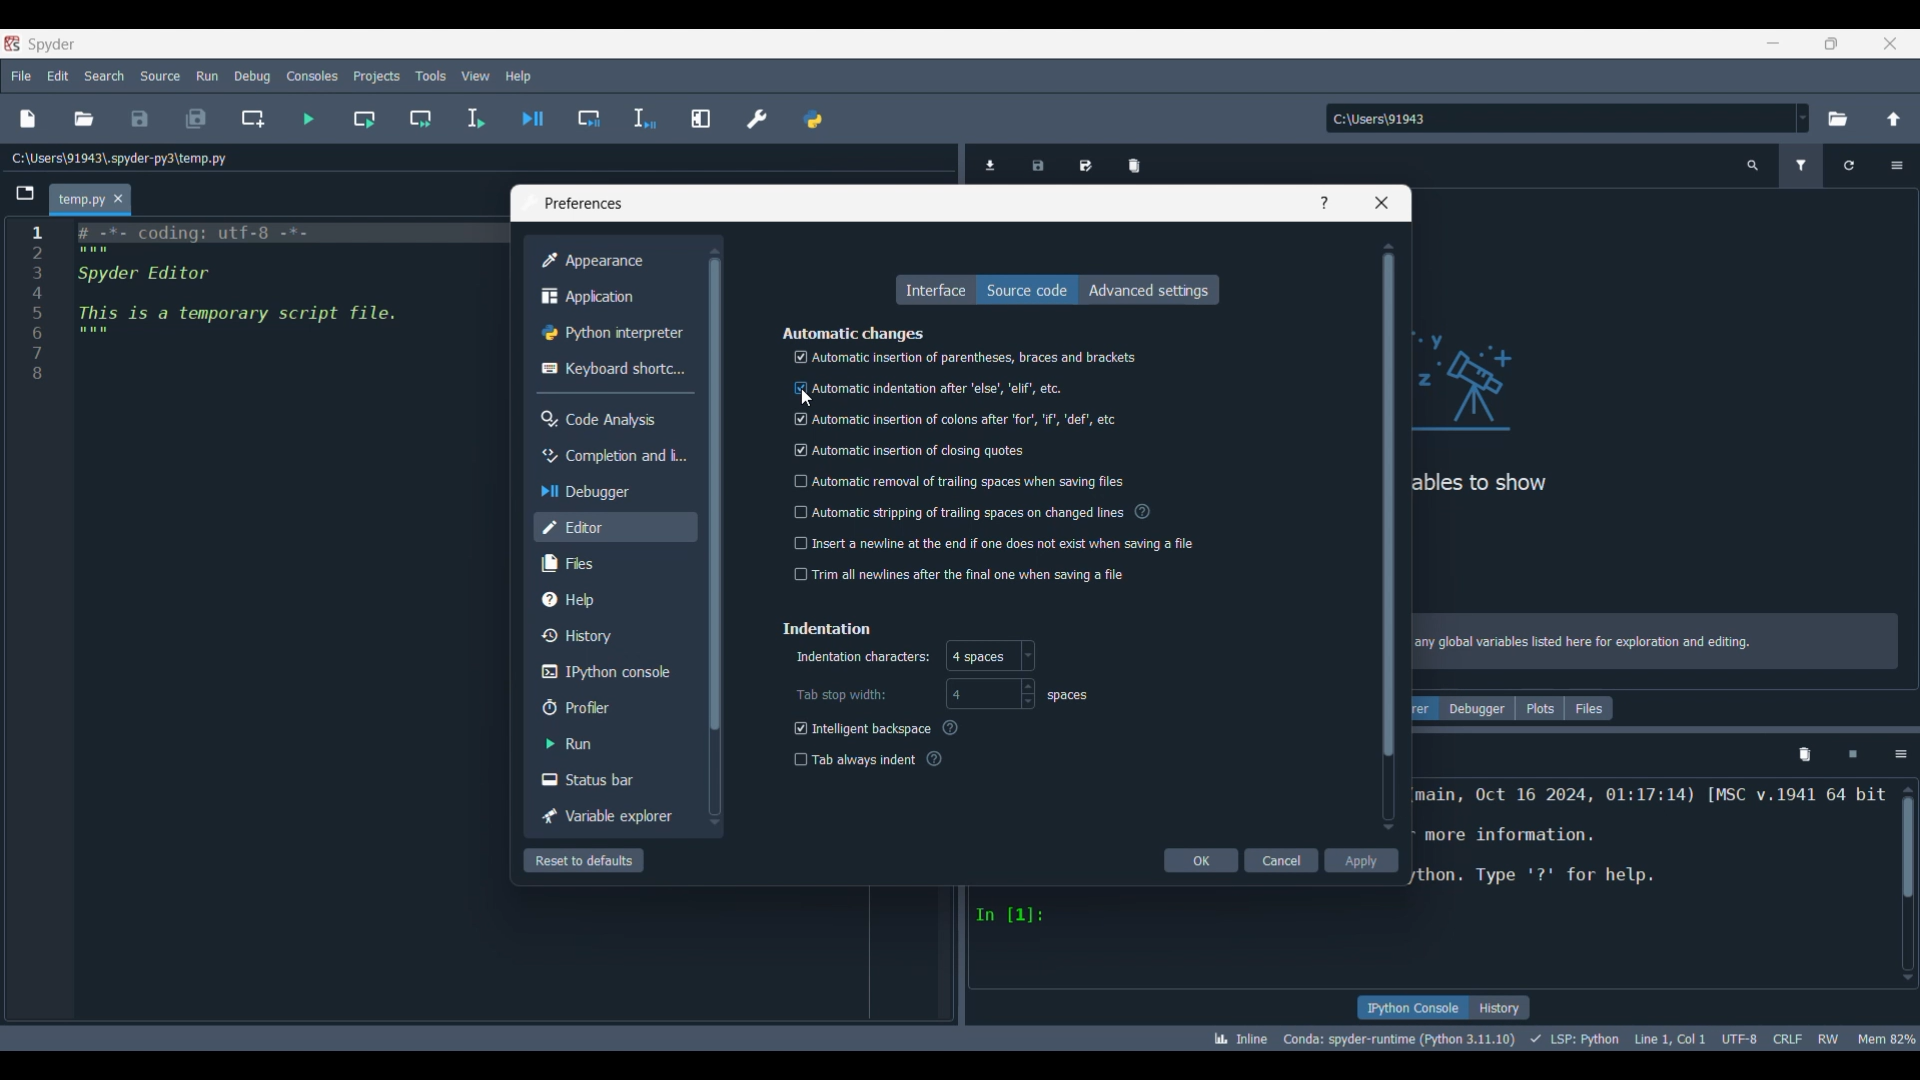 The width and height of the screenshot is (1920, 1080). I want to click on Code analysis, so click(614, 418).